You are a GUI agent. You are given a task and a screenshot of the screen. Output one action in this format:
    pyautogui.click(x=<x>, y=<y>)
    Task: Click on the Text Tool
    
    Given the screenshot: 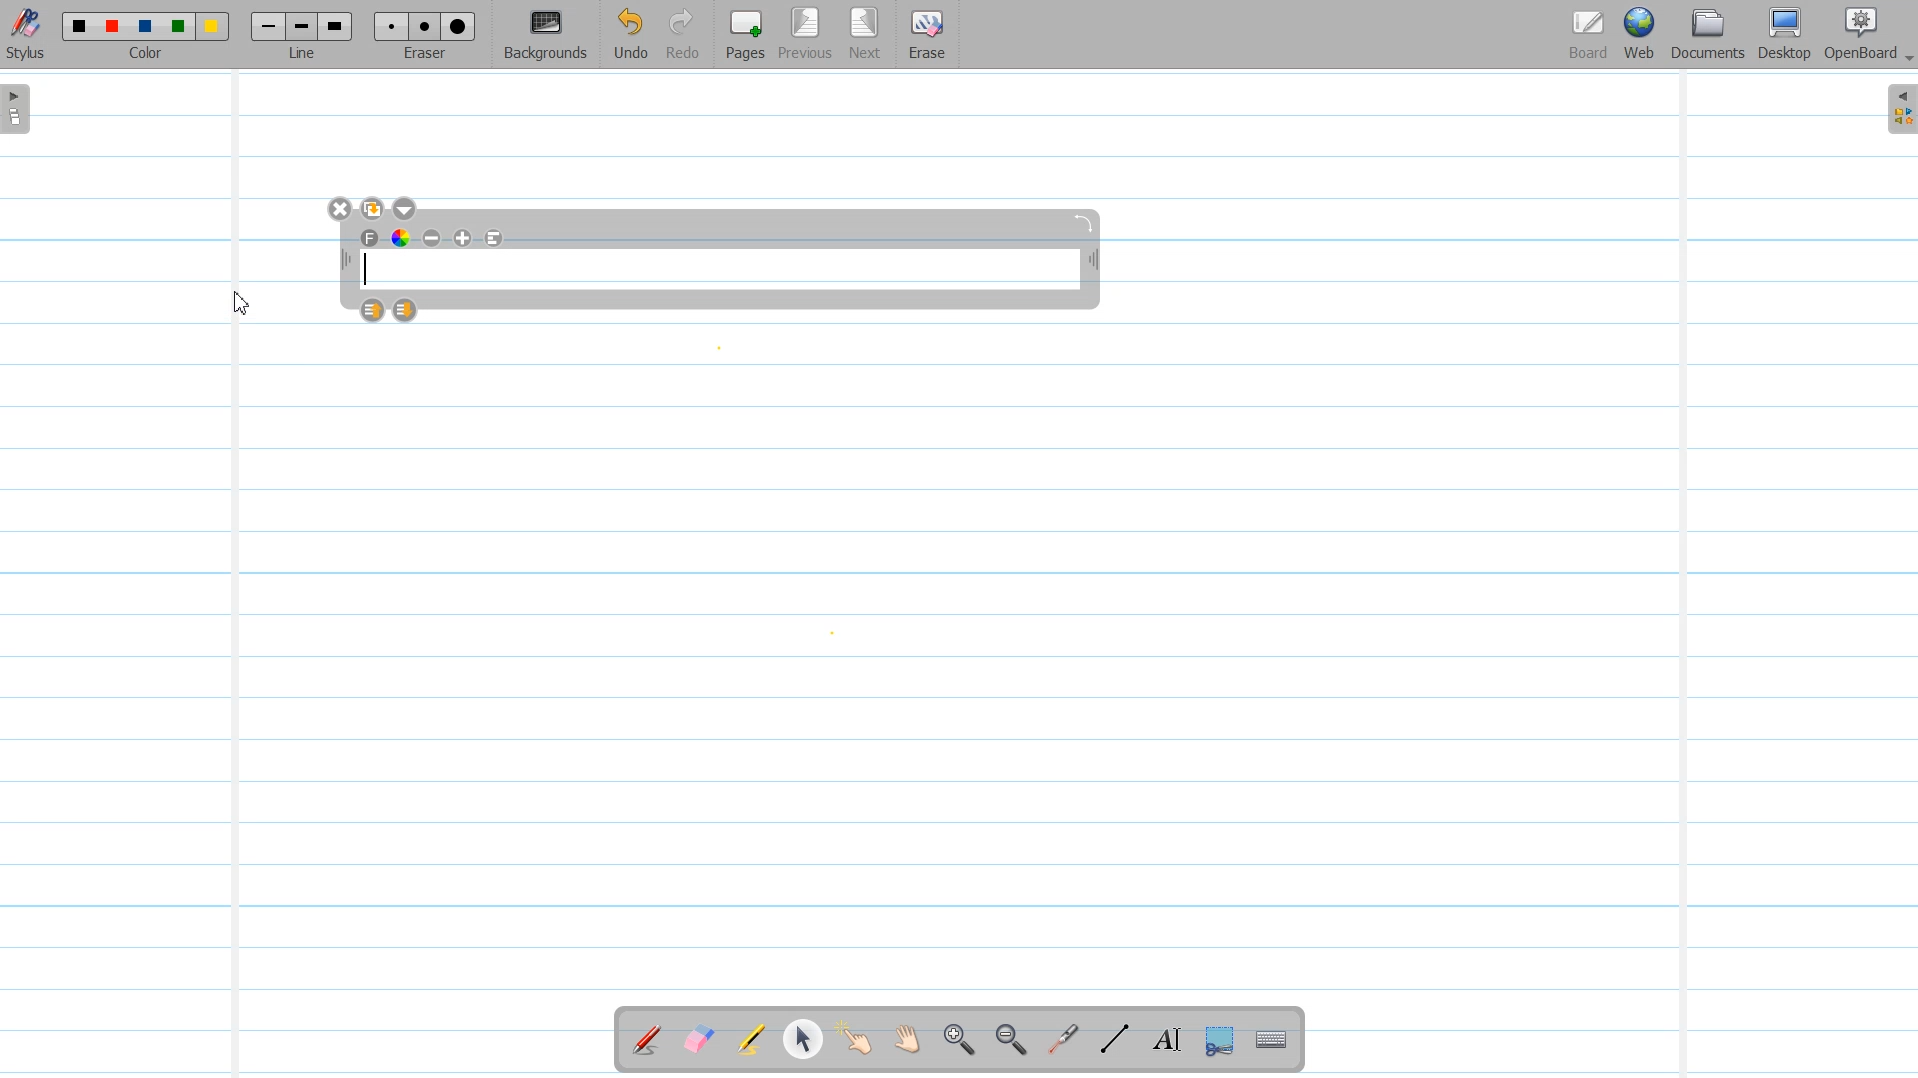 What is the action you would take?
    pyautogui.click(x=1163, y=1040)
    